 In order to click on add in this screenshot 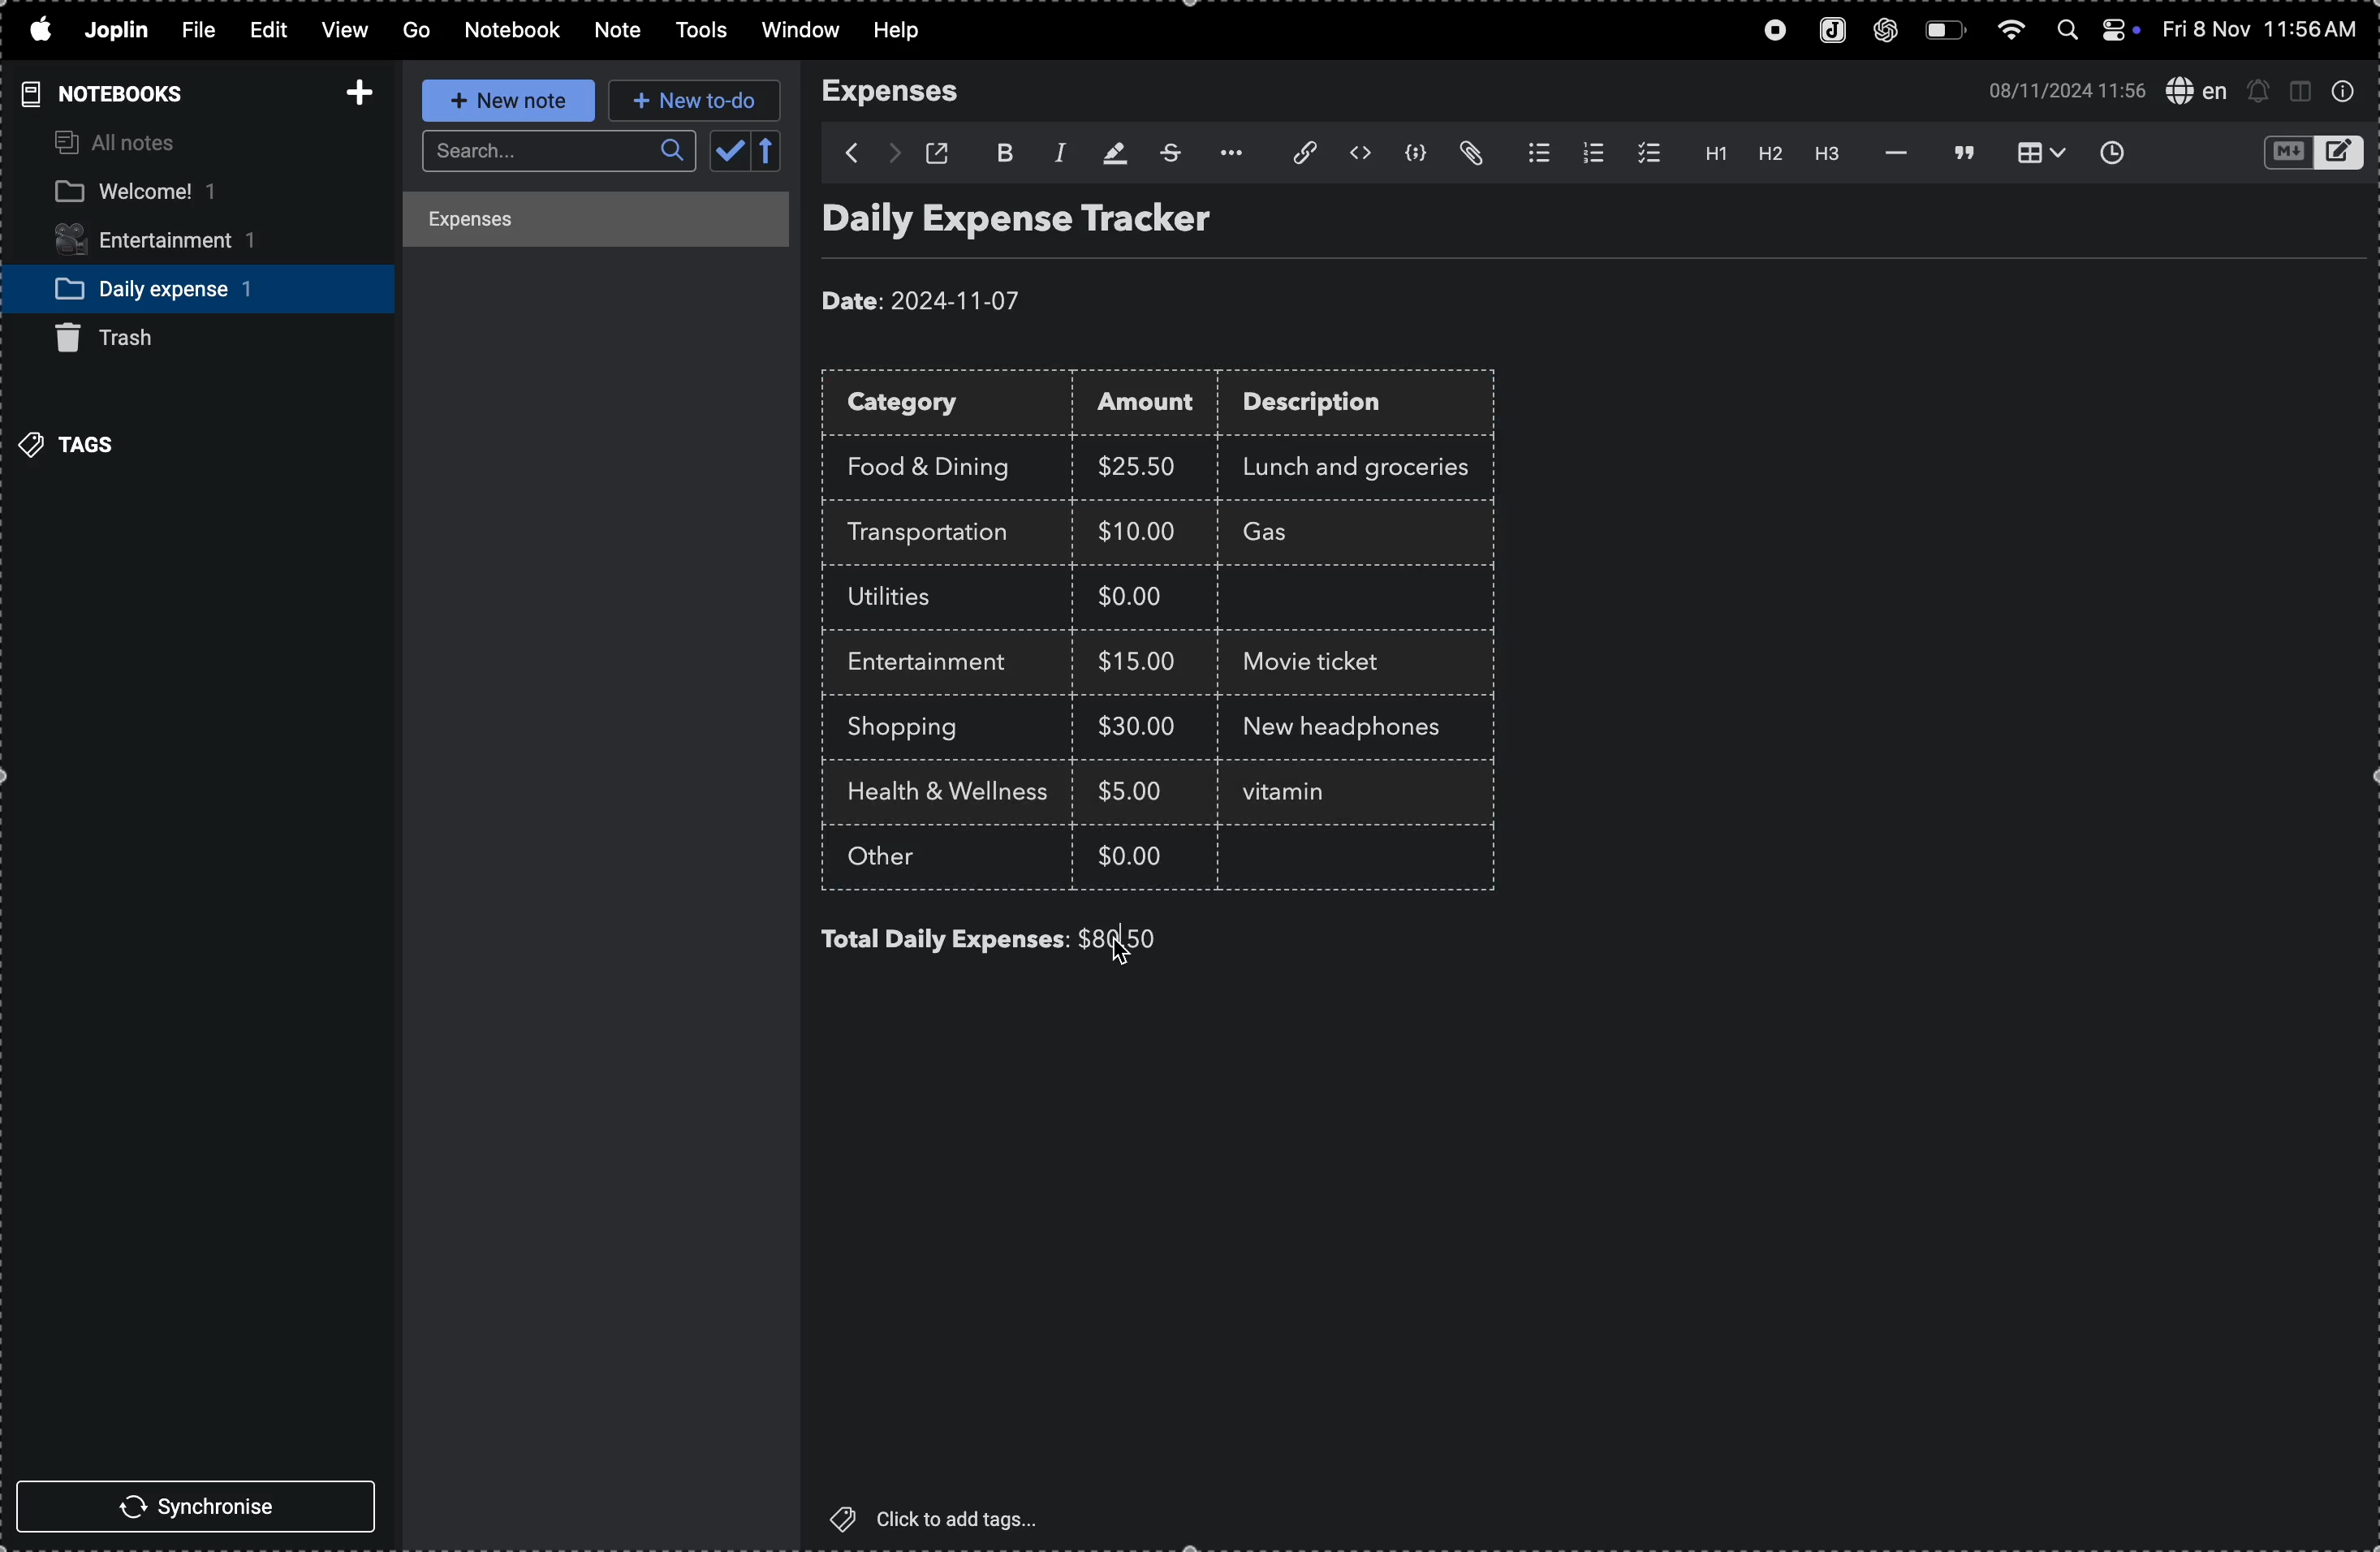, I will do `click(353, 86)`.